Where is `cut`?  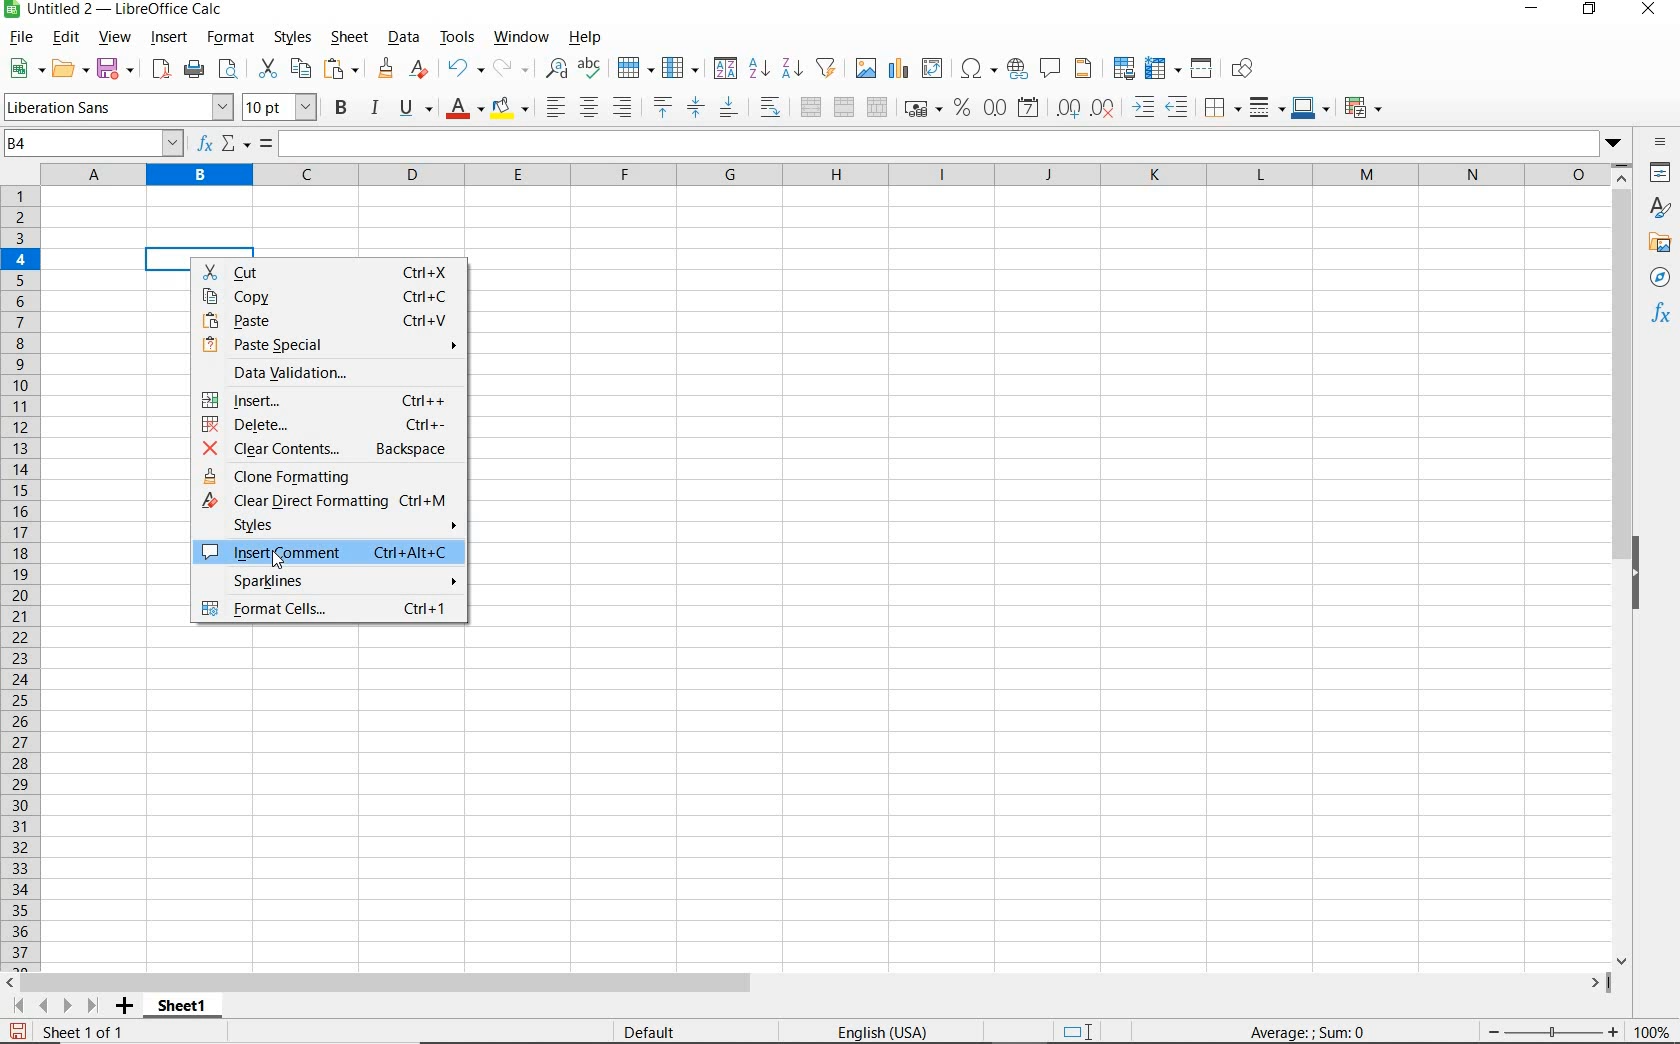 cut is located at coordinates (332, 270).